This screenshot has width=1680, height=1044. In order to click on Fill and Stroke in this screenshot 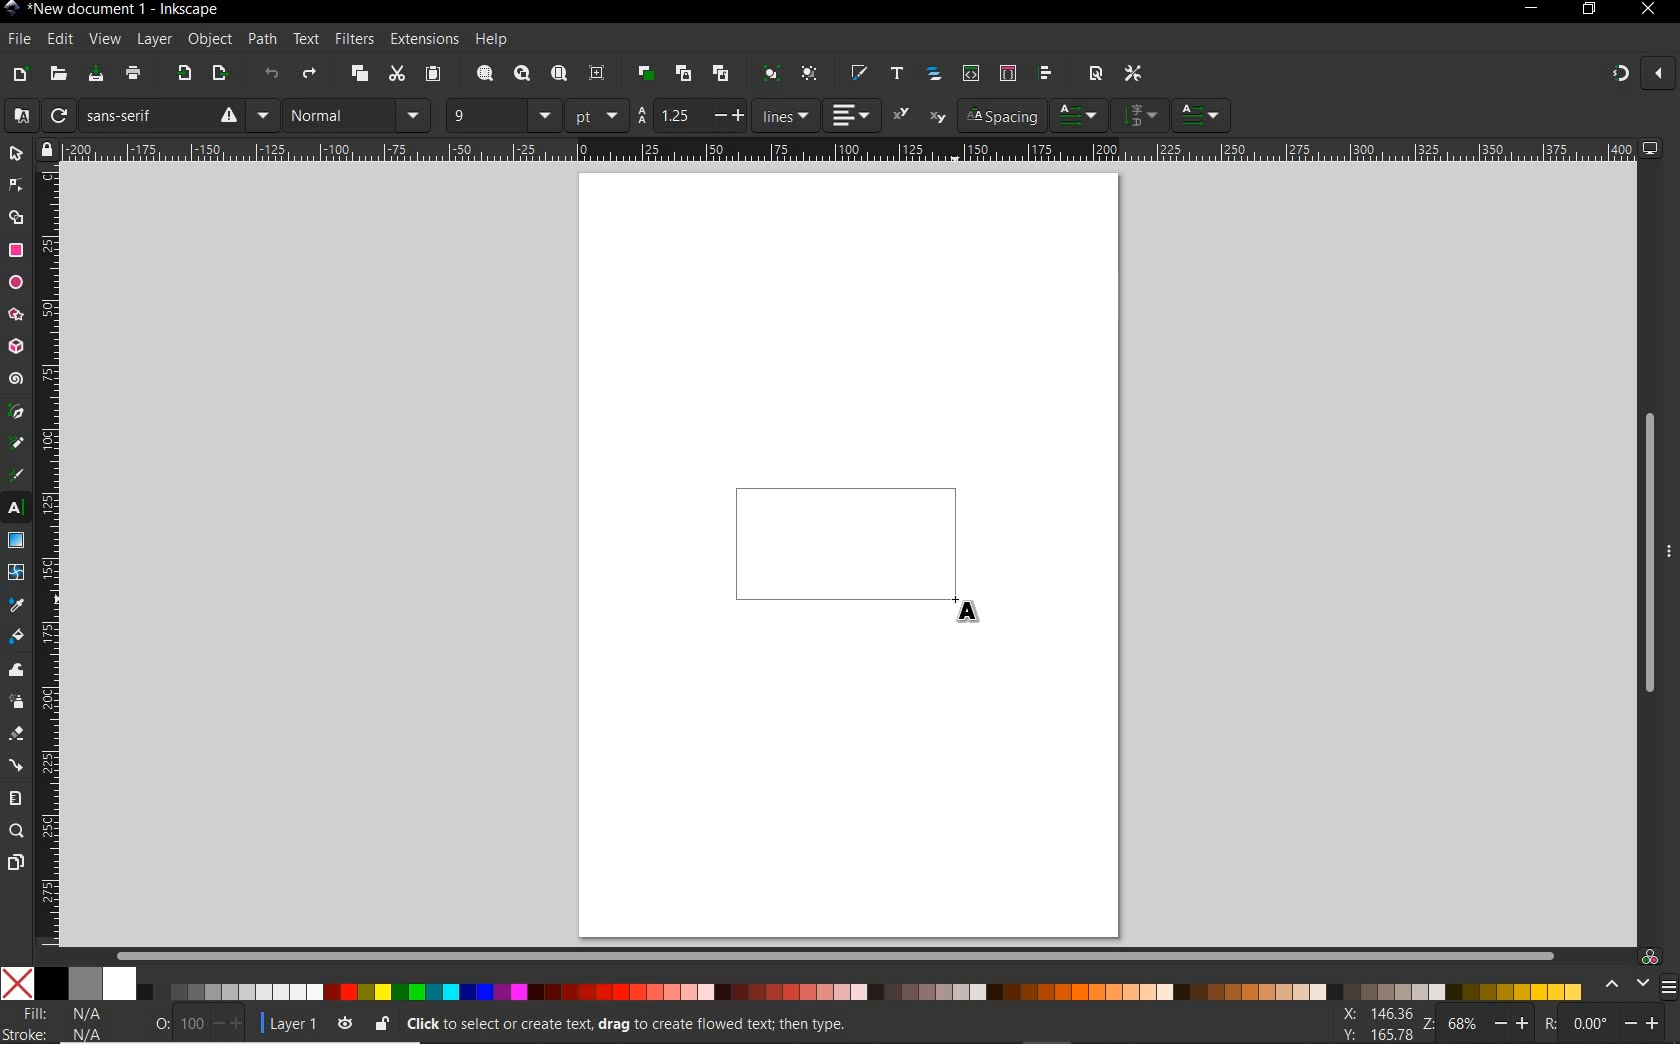, I will do `click(63, 1023)`.